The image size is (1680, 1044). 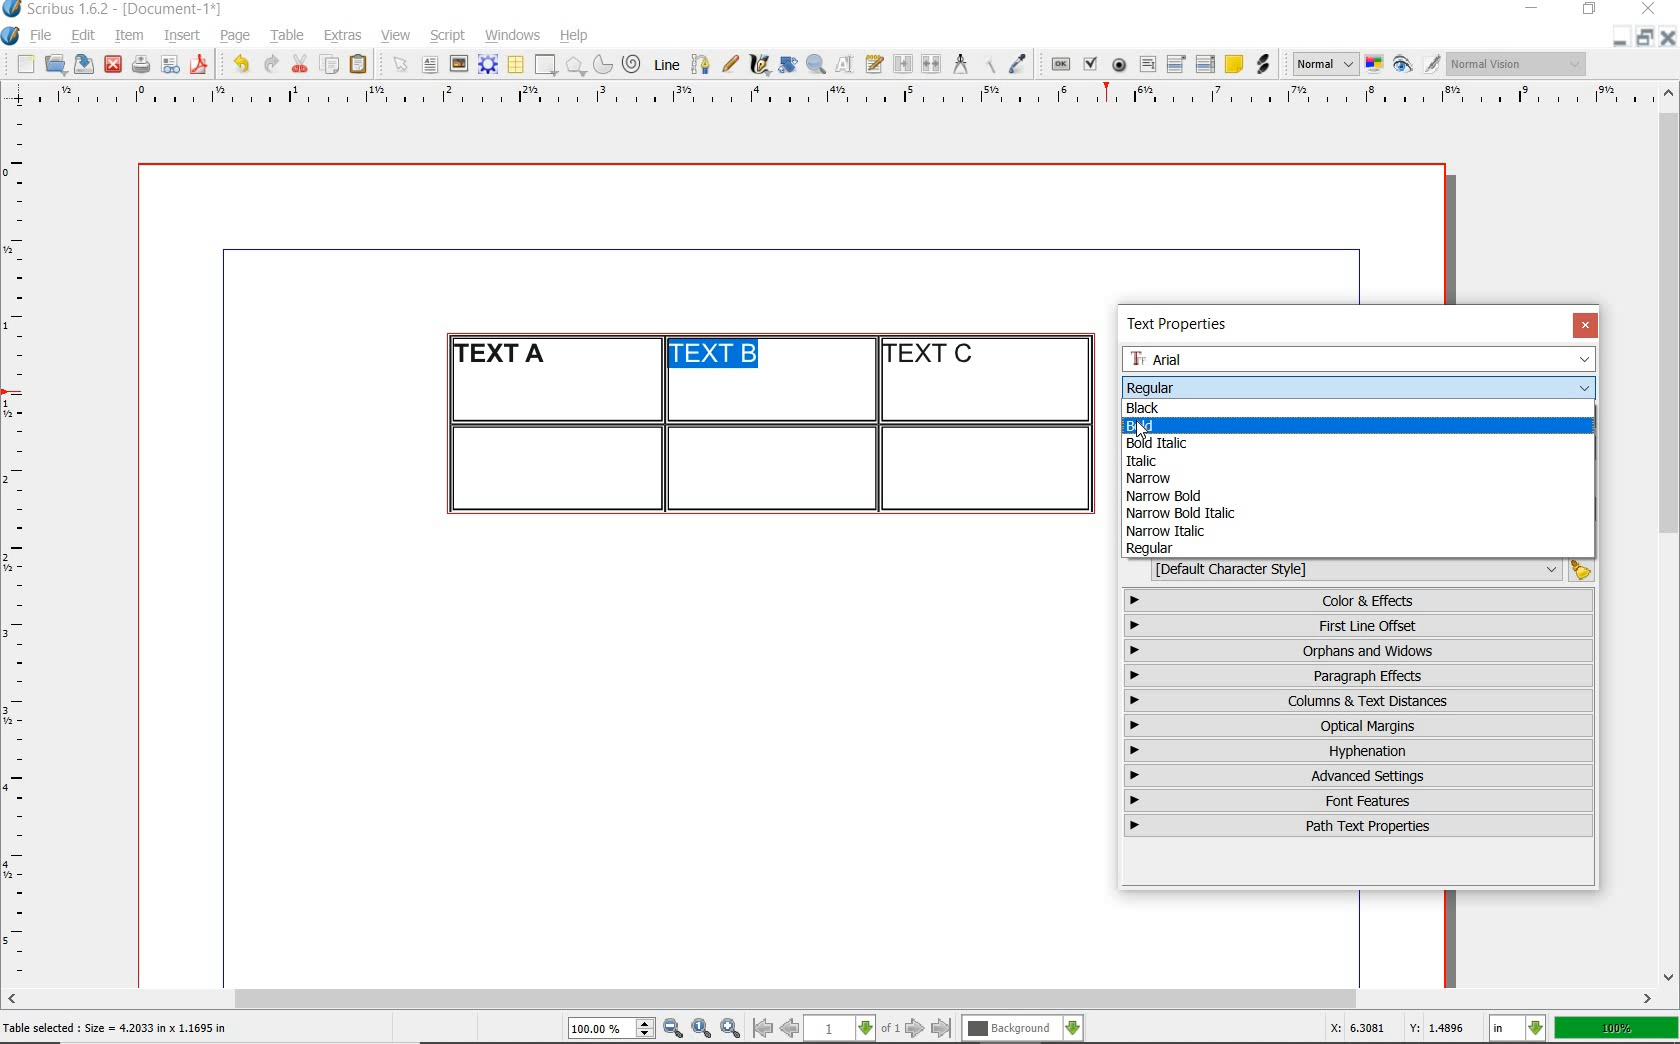 What do you see at coordinates (343, 37) in the screenshot?
I see `extras` at bounding box center [343, 37].